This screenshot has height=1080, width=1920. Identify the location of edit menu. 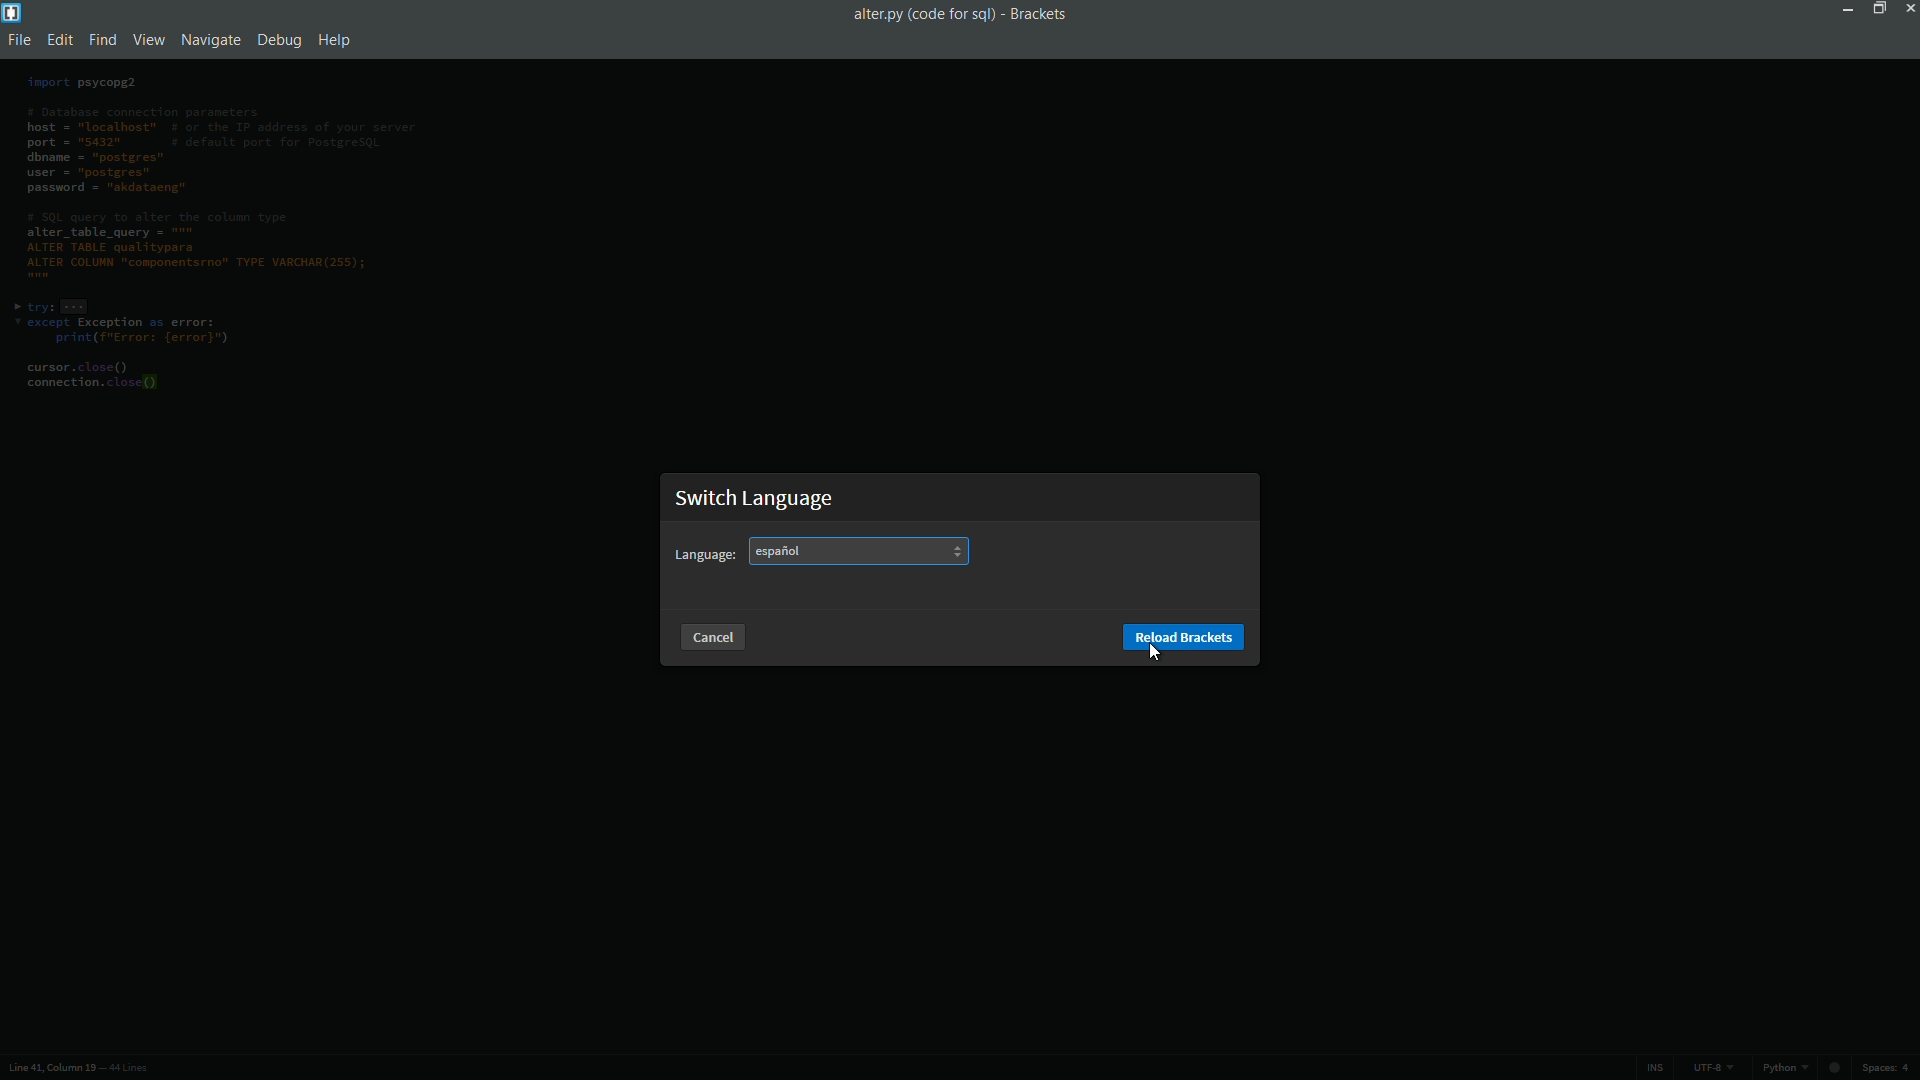
(59, 39).